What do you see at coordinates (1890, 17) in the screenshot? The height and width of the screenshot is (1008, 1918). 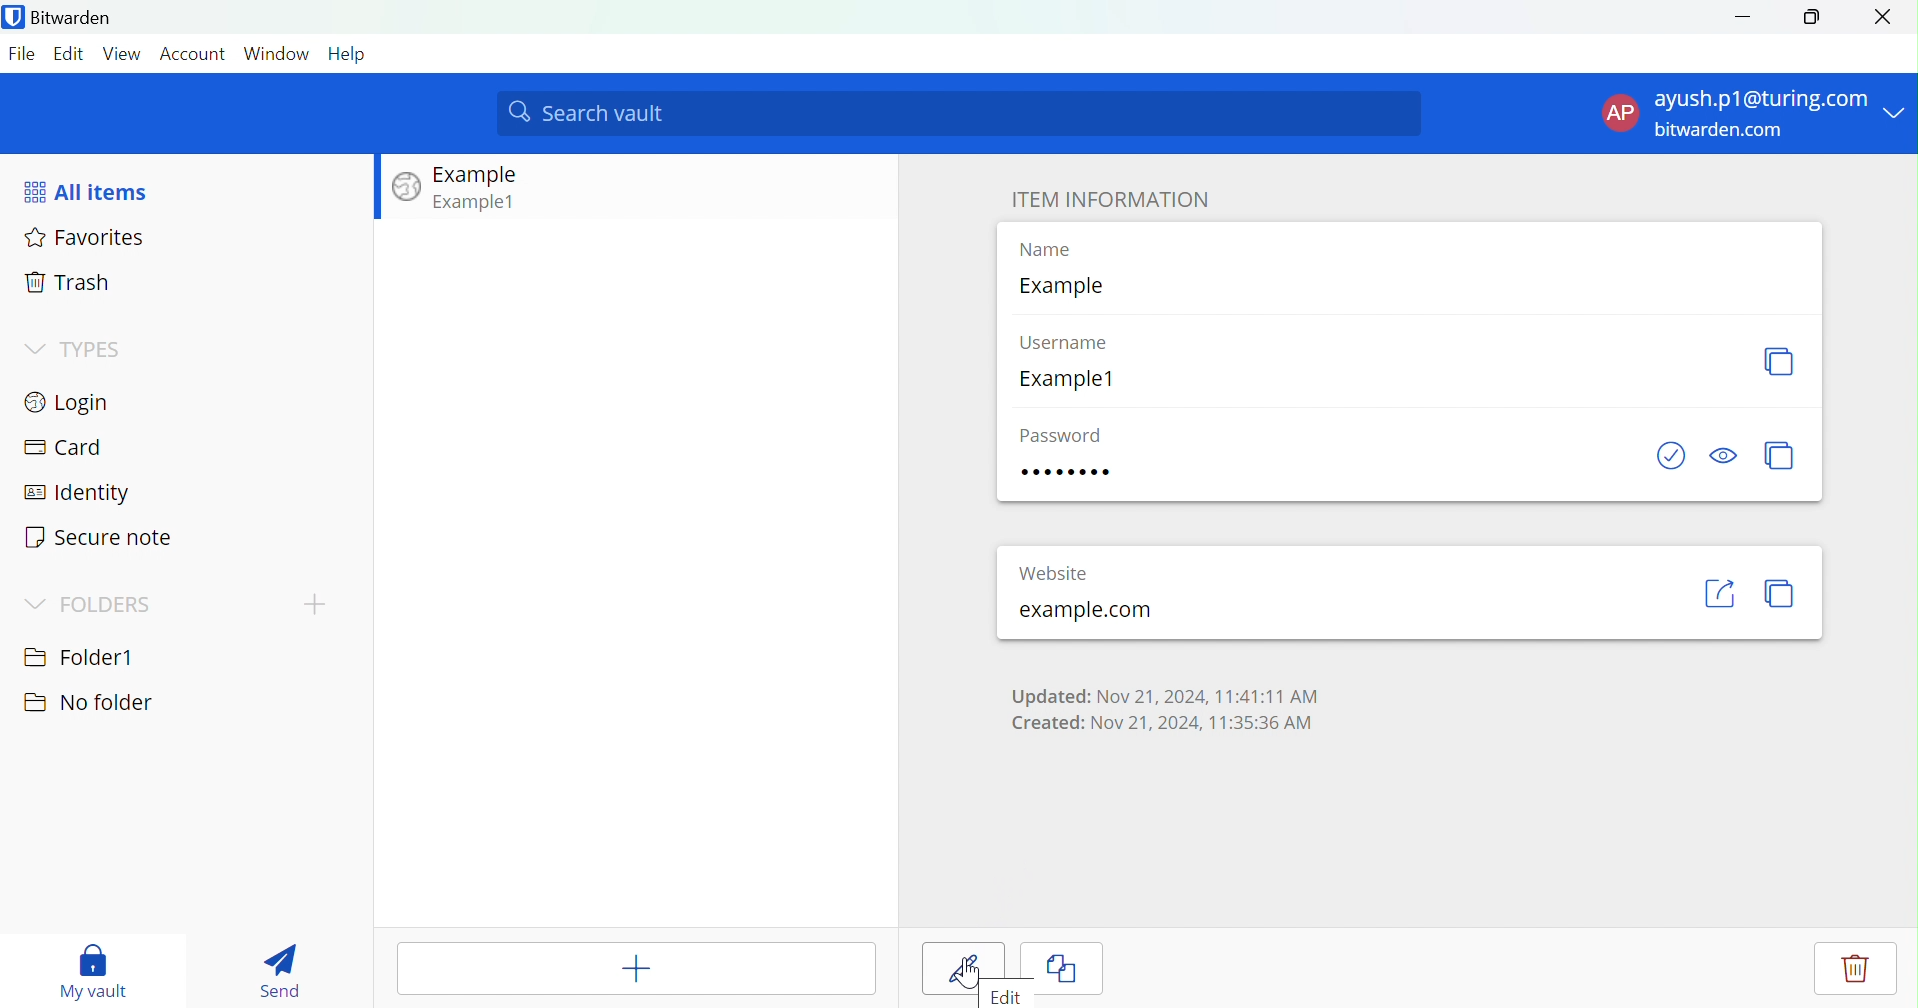 I see `Close` at bounding box center [1890, 17].